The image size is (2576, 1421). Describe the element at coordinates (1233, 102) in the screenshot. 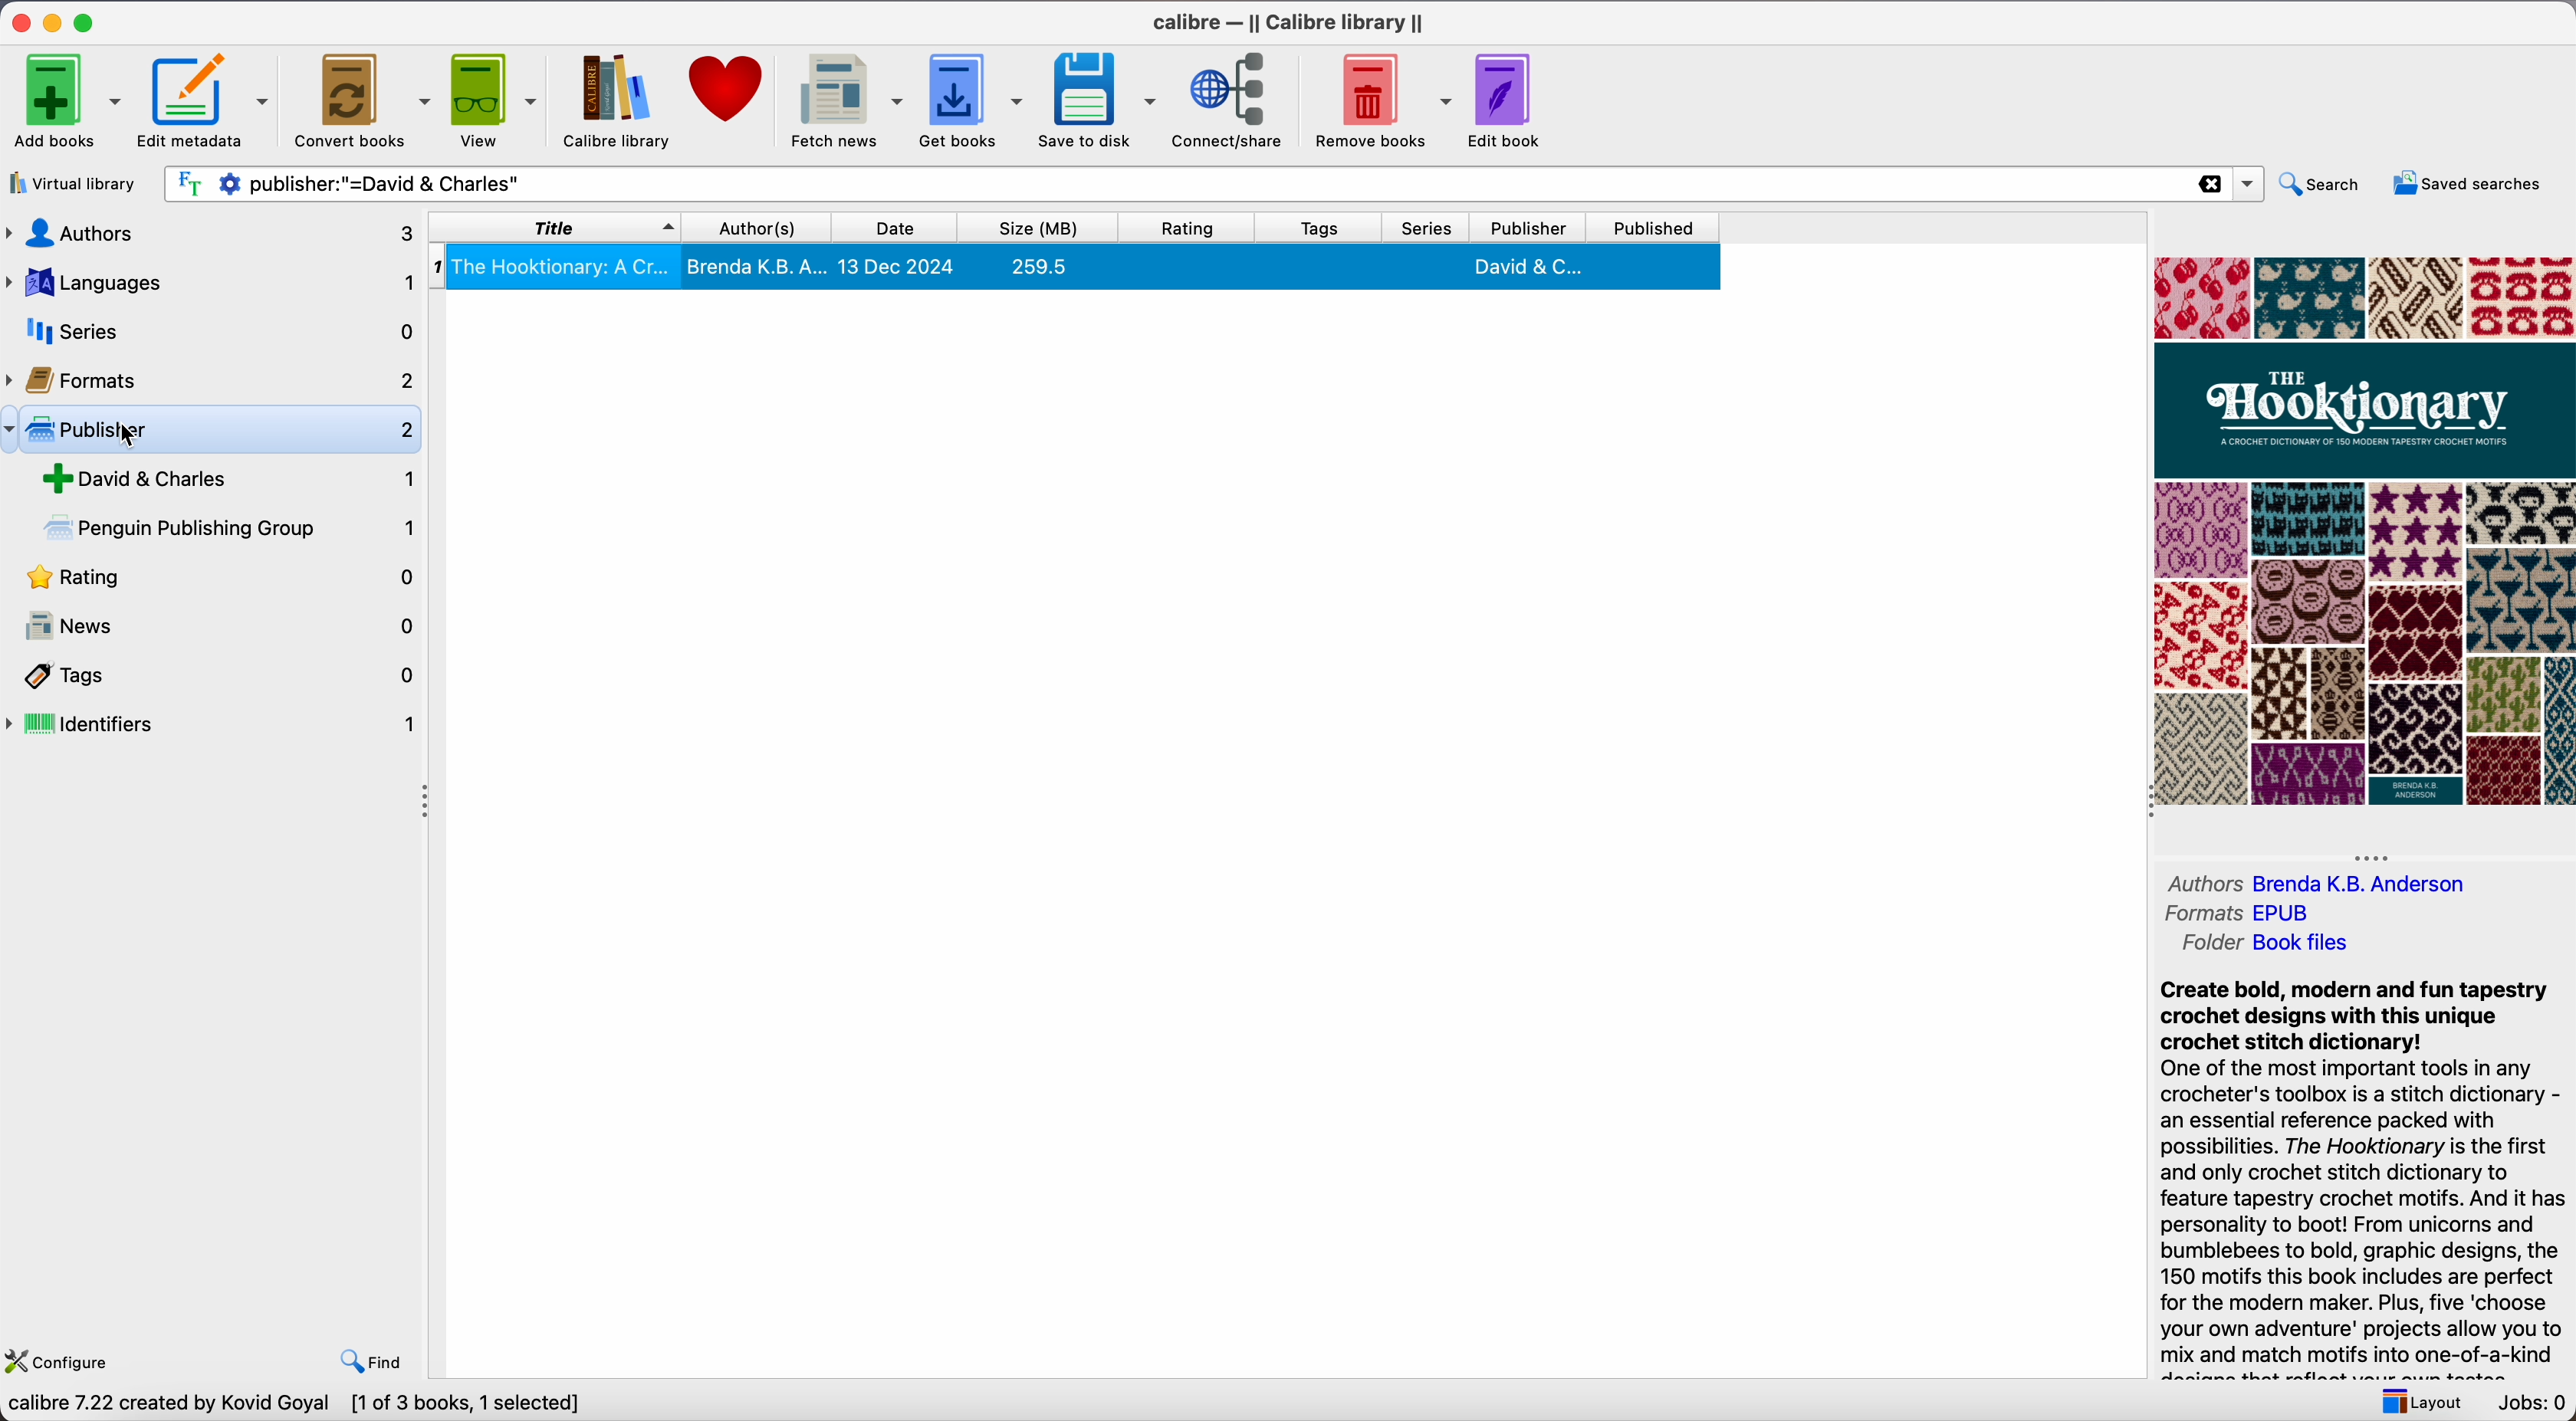

I see `connect/share` at that location.